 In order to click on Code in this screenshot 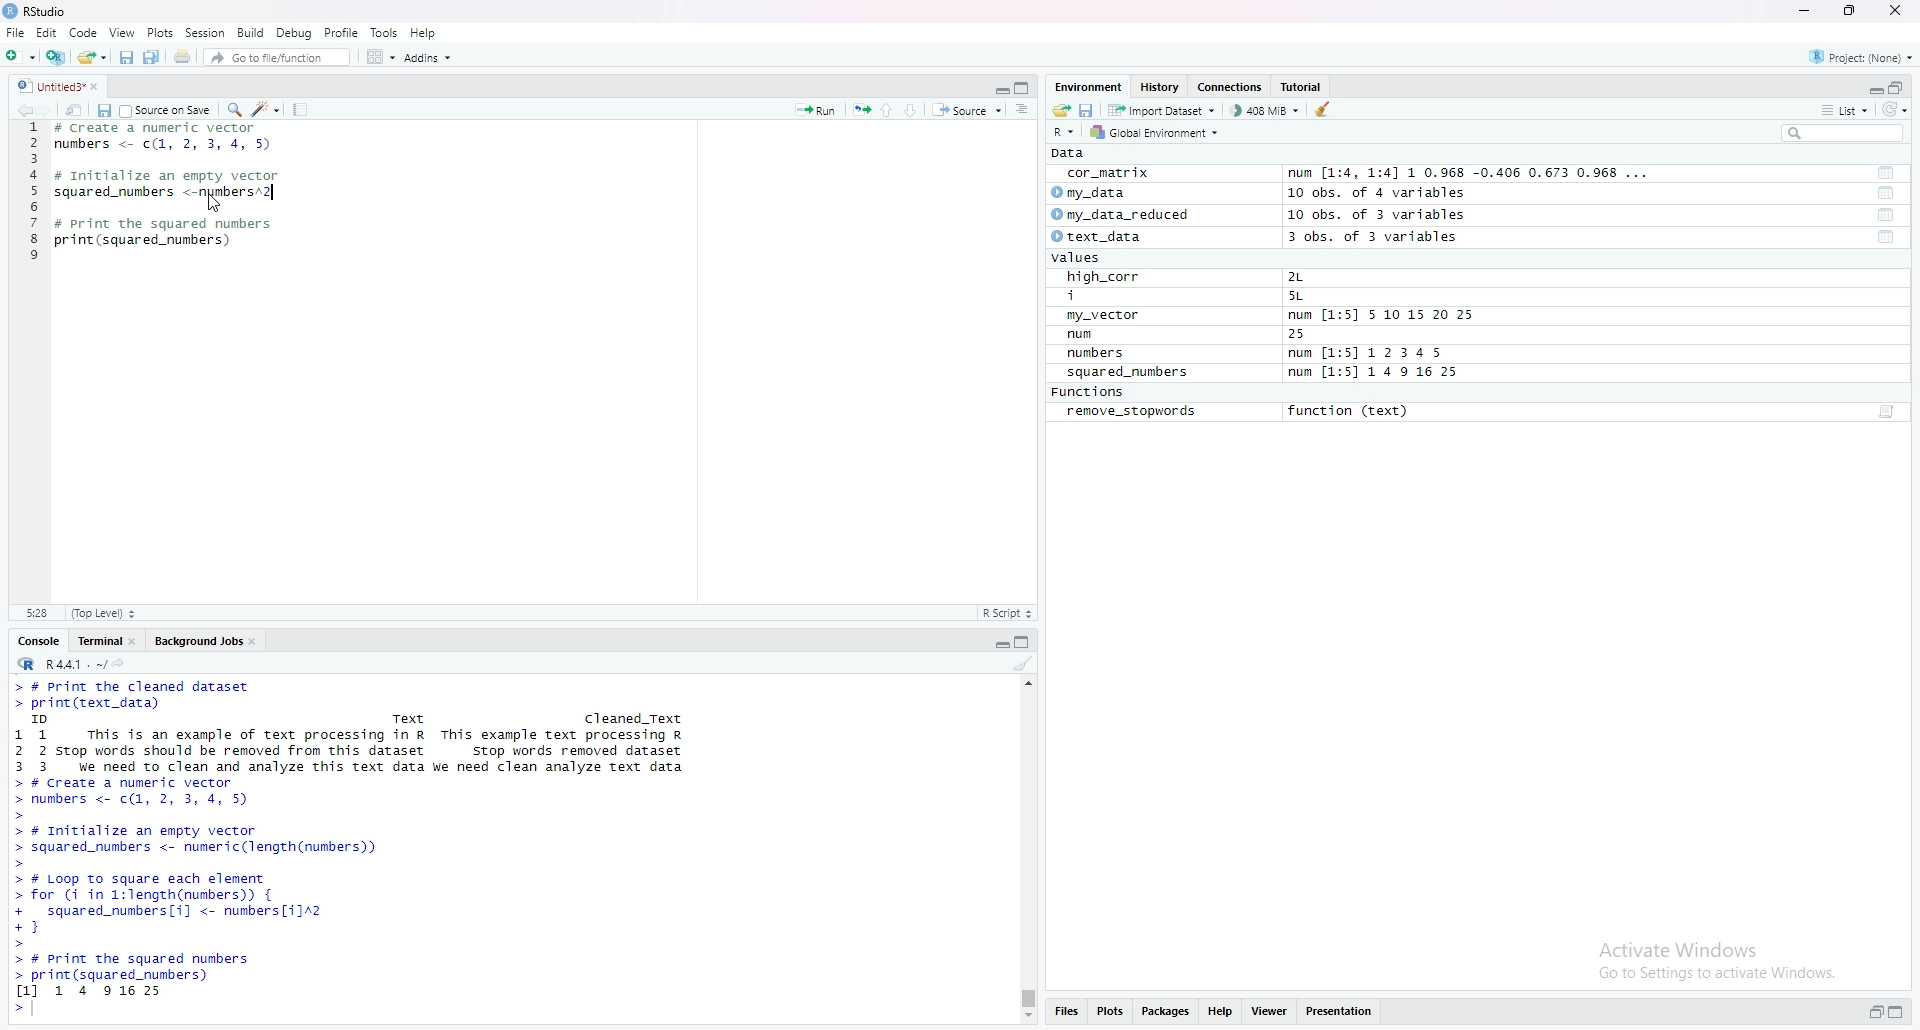, I will do `click(84, 32)`.